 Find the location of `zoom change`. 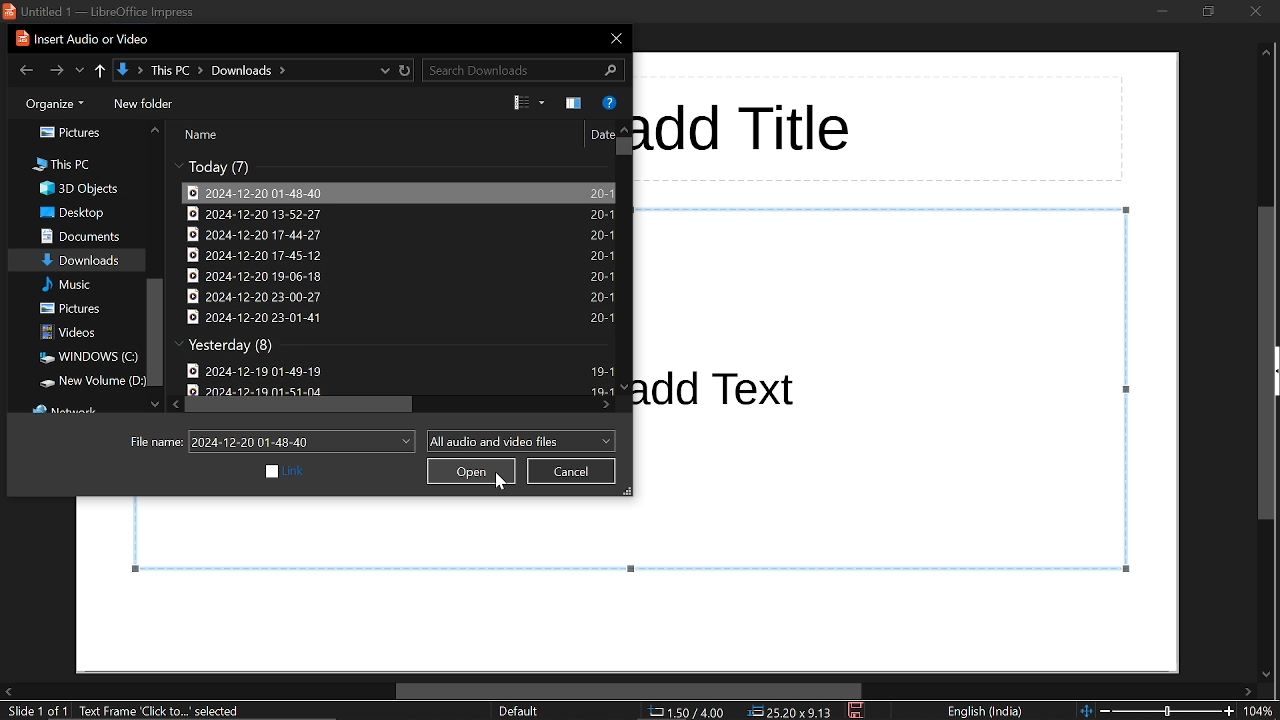

zoom change is located at coordinates (1157, 712).